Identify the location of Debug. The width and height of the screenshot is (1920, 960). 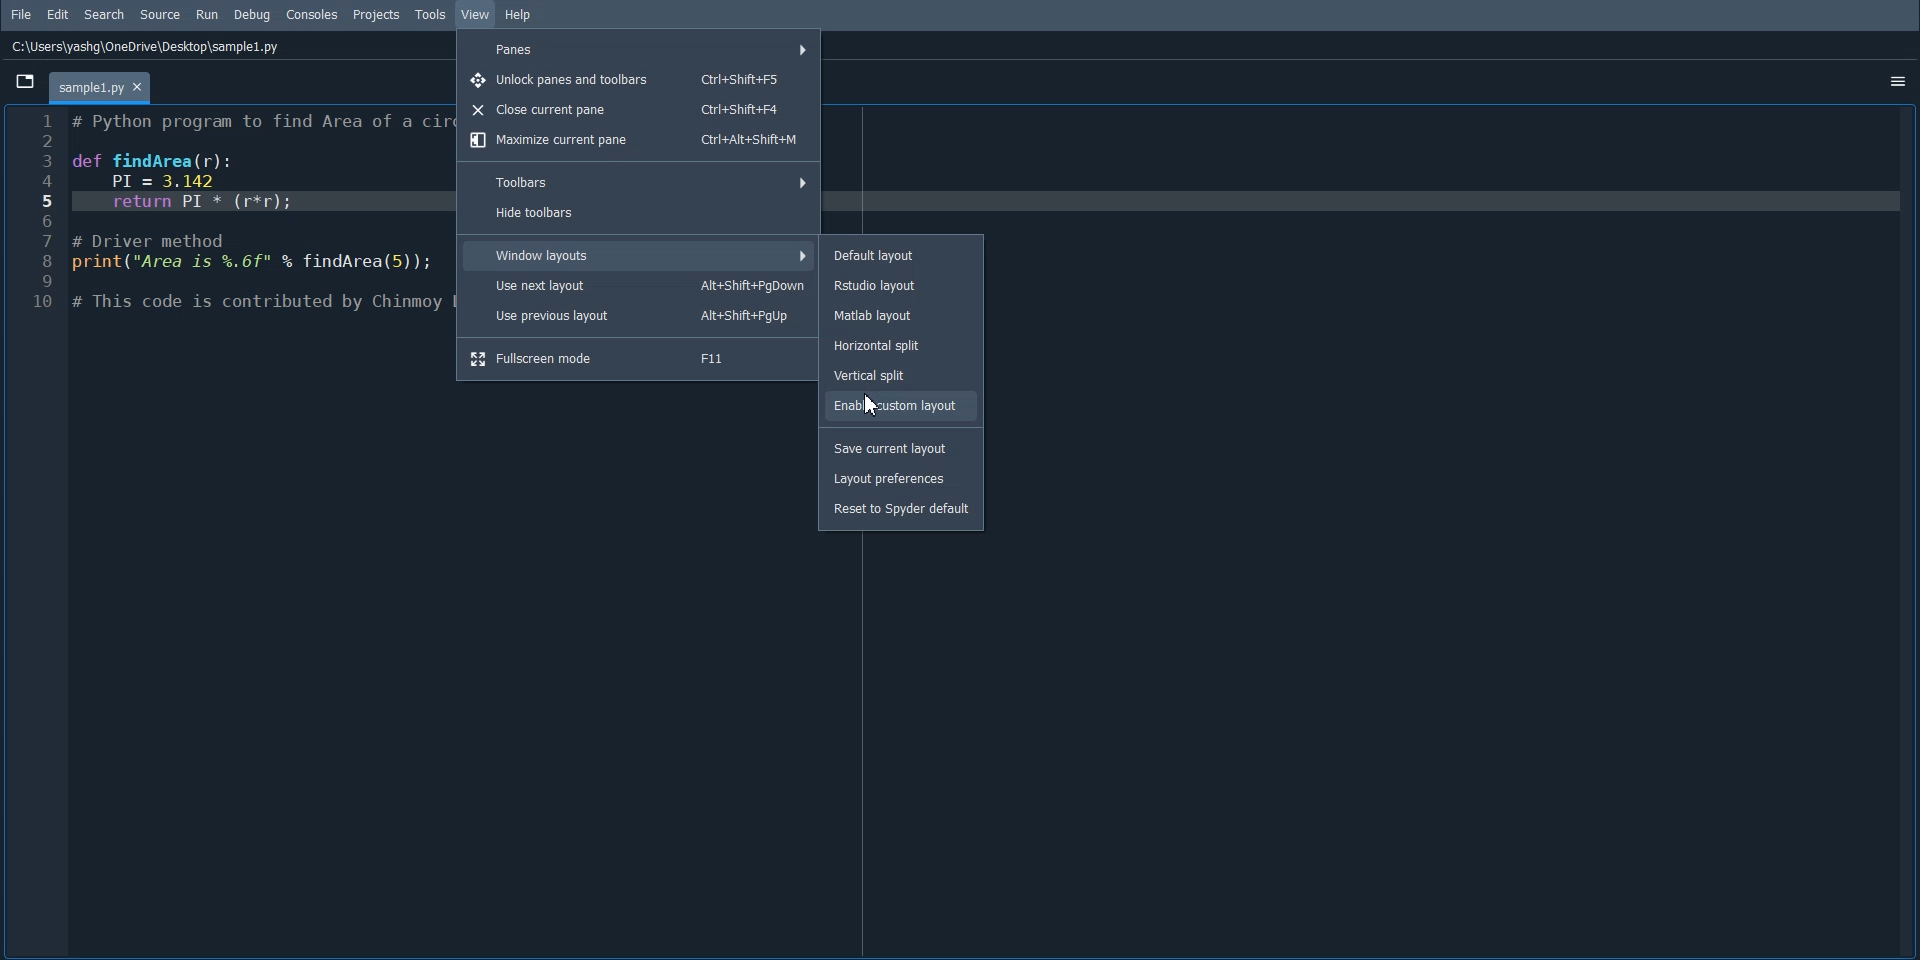
(252, 15).